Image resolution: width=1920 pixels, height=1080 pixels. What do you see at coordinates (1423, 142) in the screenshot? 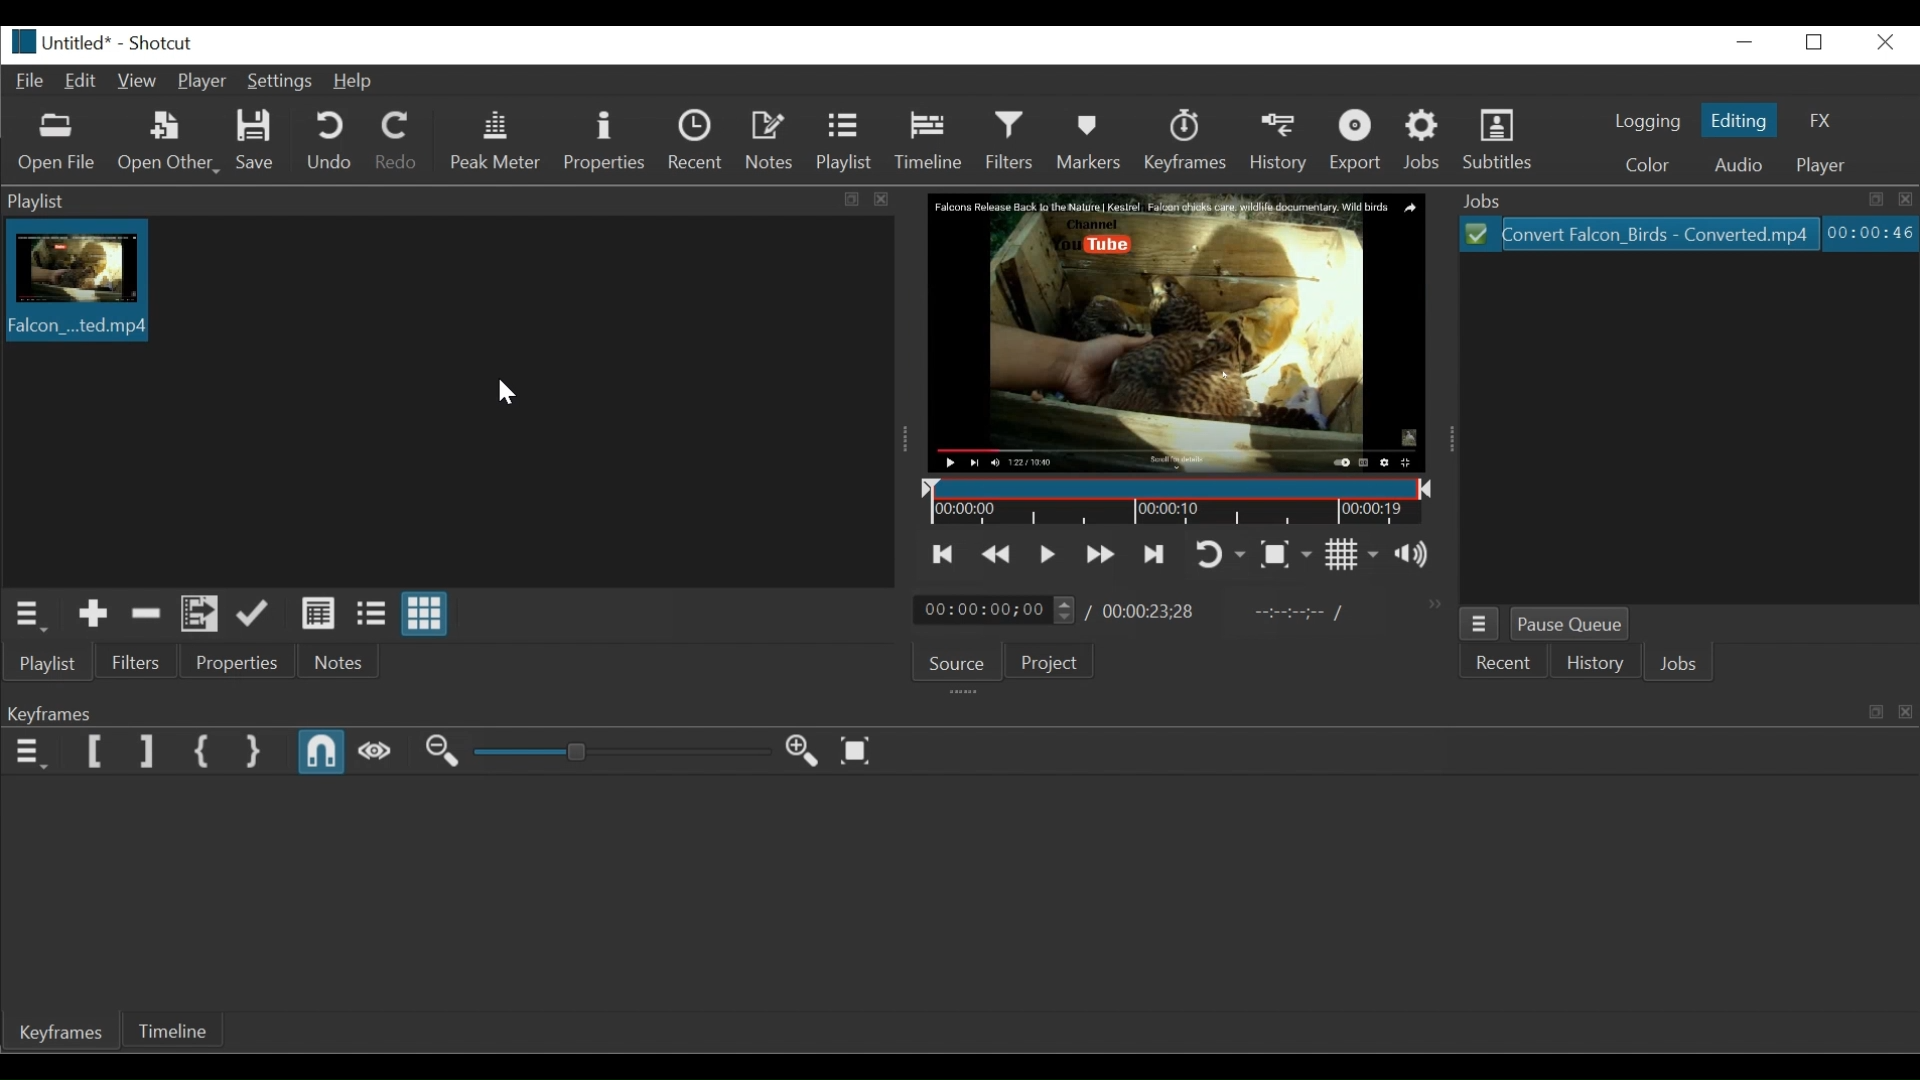
I see `Jobs` at bounding box center [1423, 142].